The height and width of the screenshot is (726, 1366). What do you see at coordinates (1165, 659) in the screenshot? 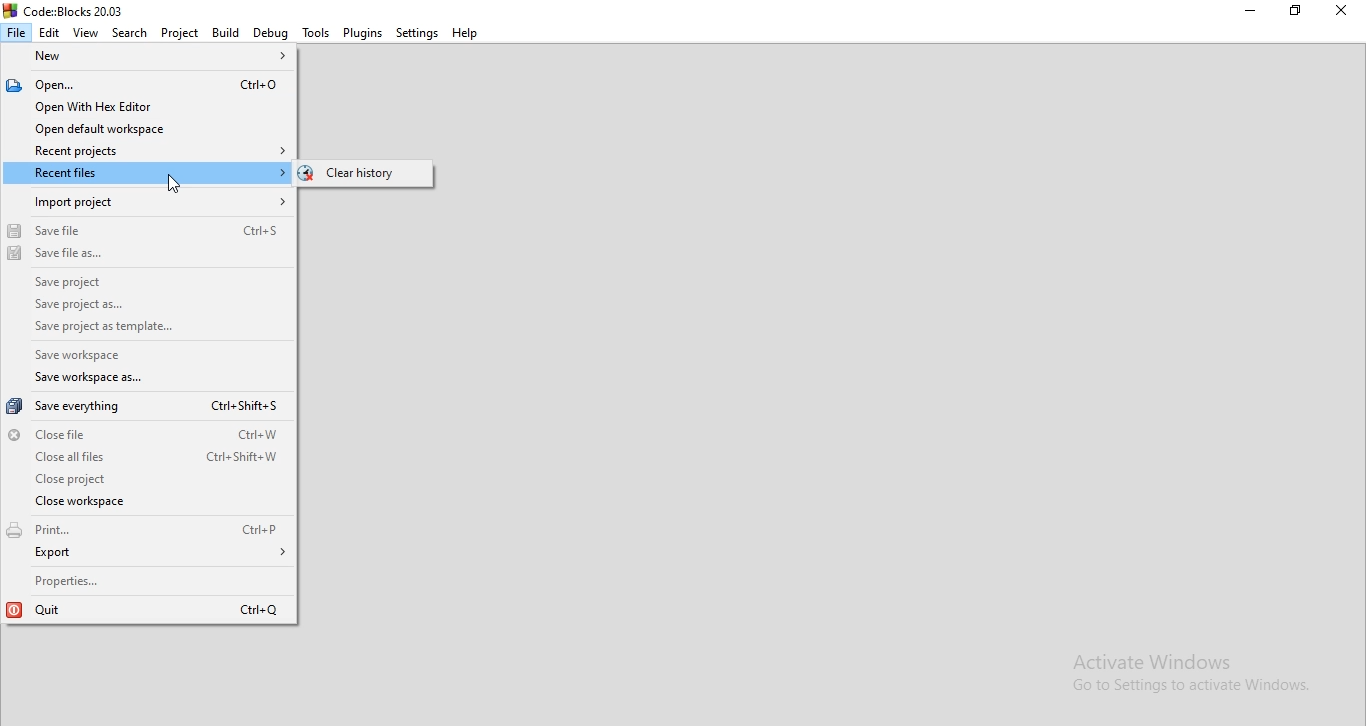
I see `Activate Windows` at bounding box center [1165, 659].